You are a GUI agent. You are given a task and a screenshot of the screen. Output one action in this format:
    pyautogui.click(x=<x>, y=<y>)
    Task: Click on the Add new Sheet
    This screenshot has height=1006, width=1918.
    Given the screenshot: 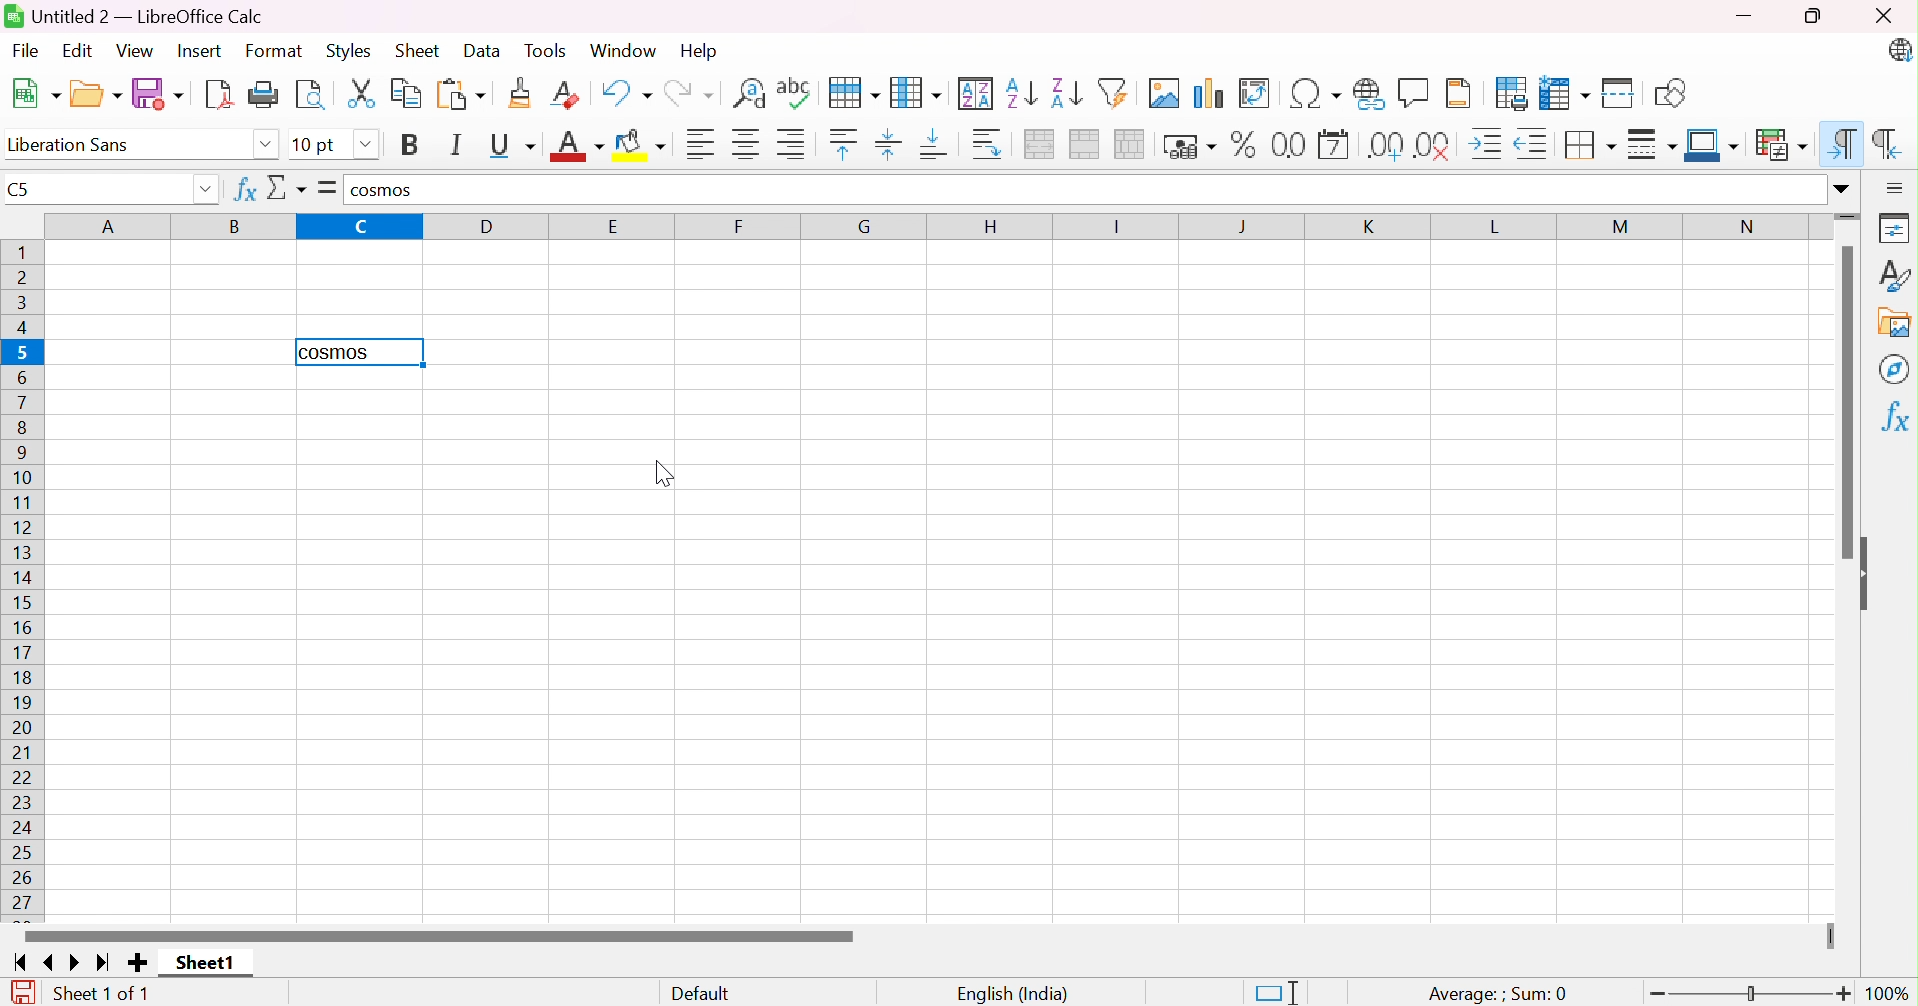 What is the action you would take?
    pyautogui.click(x=137, y=964)
    